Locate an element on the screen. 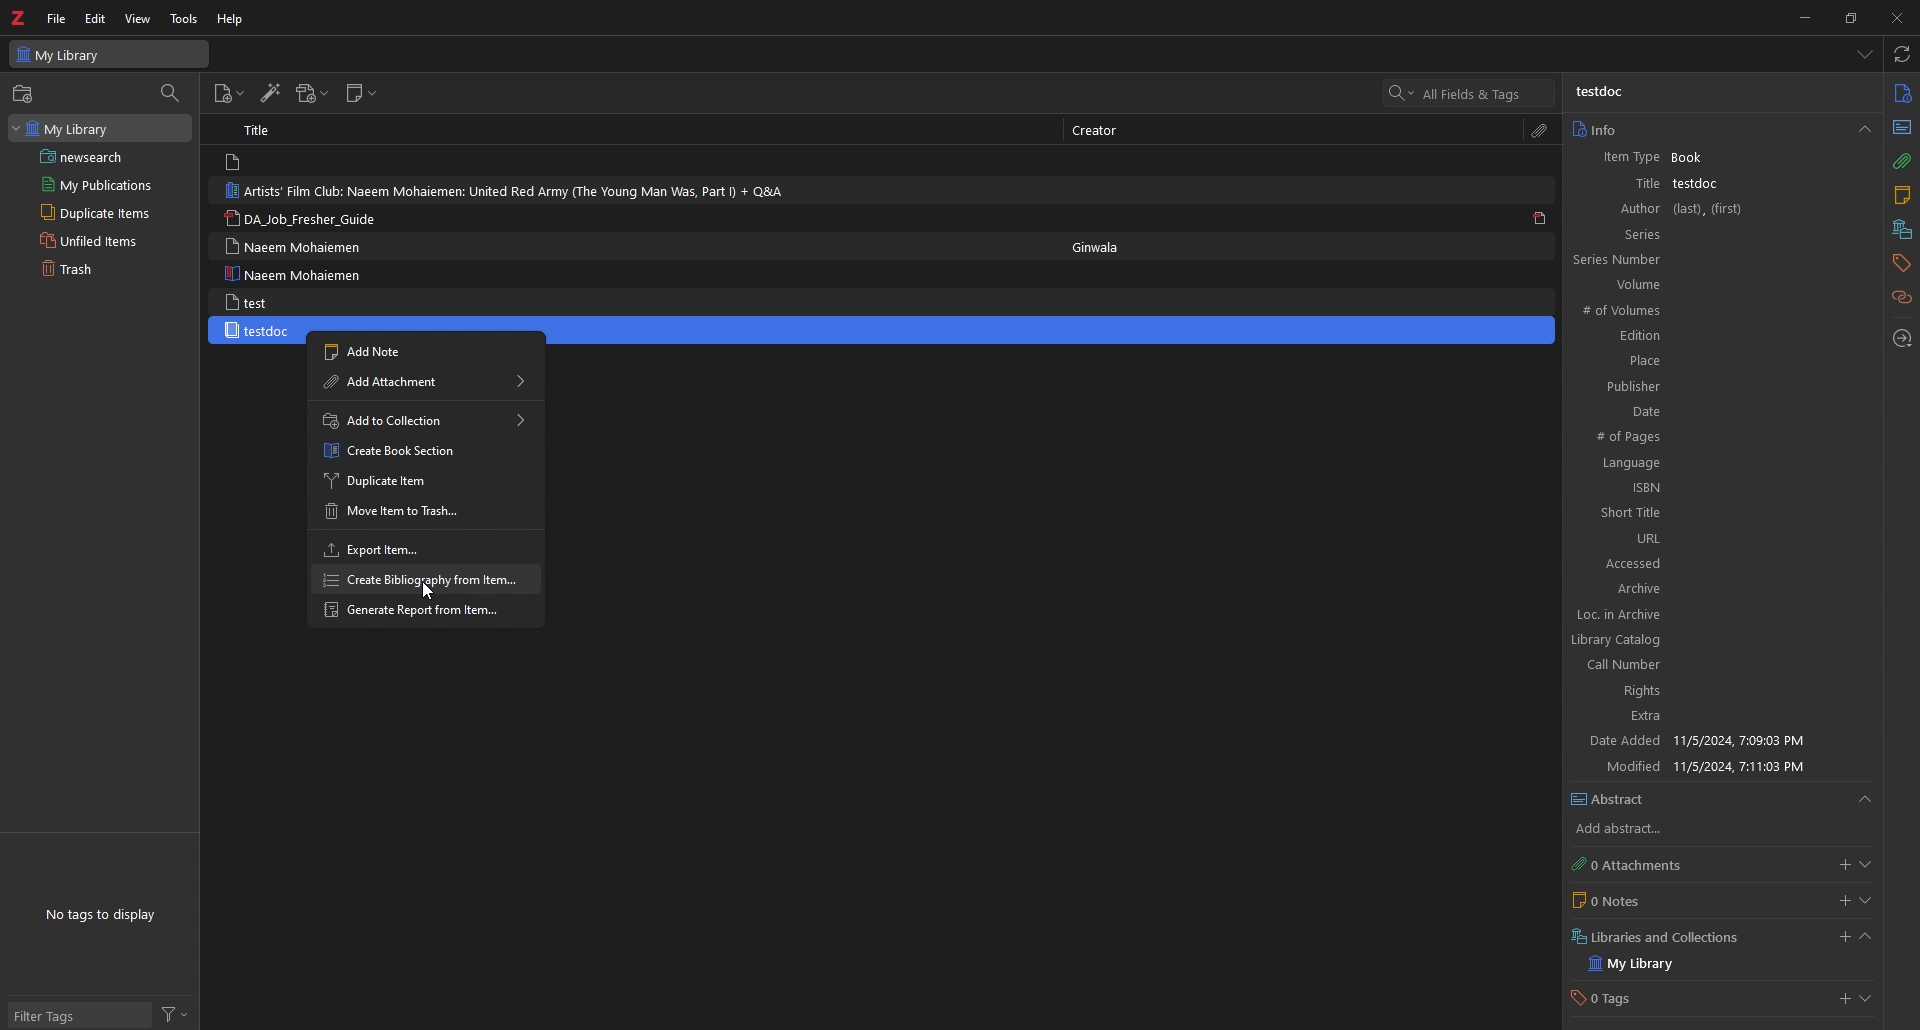 The height and width of the screenshot is (1030, 1920). DA_Job_Fresher_Guide is located at coordinates (310, 220).